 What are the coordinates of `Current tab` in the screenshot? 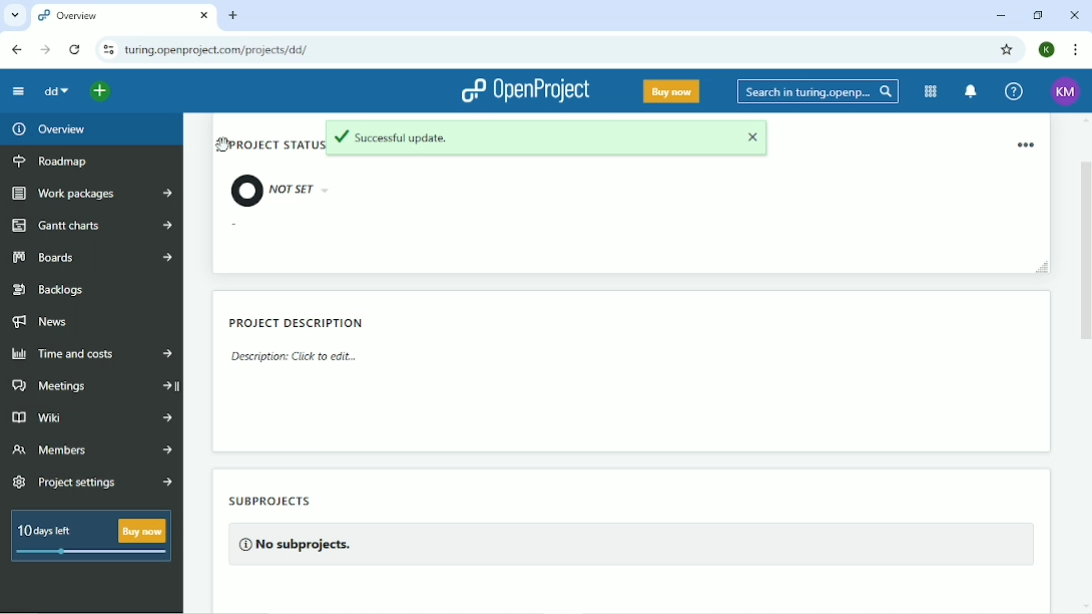 It's located at (123, 15).